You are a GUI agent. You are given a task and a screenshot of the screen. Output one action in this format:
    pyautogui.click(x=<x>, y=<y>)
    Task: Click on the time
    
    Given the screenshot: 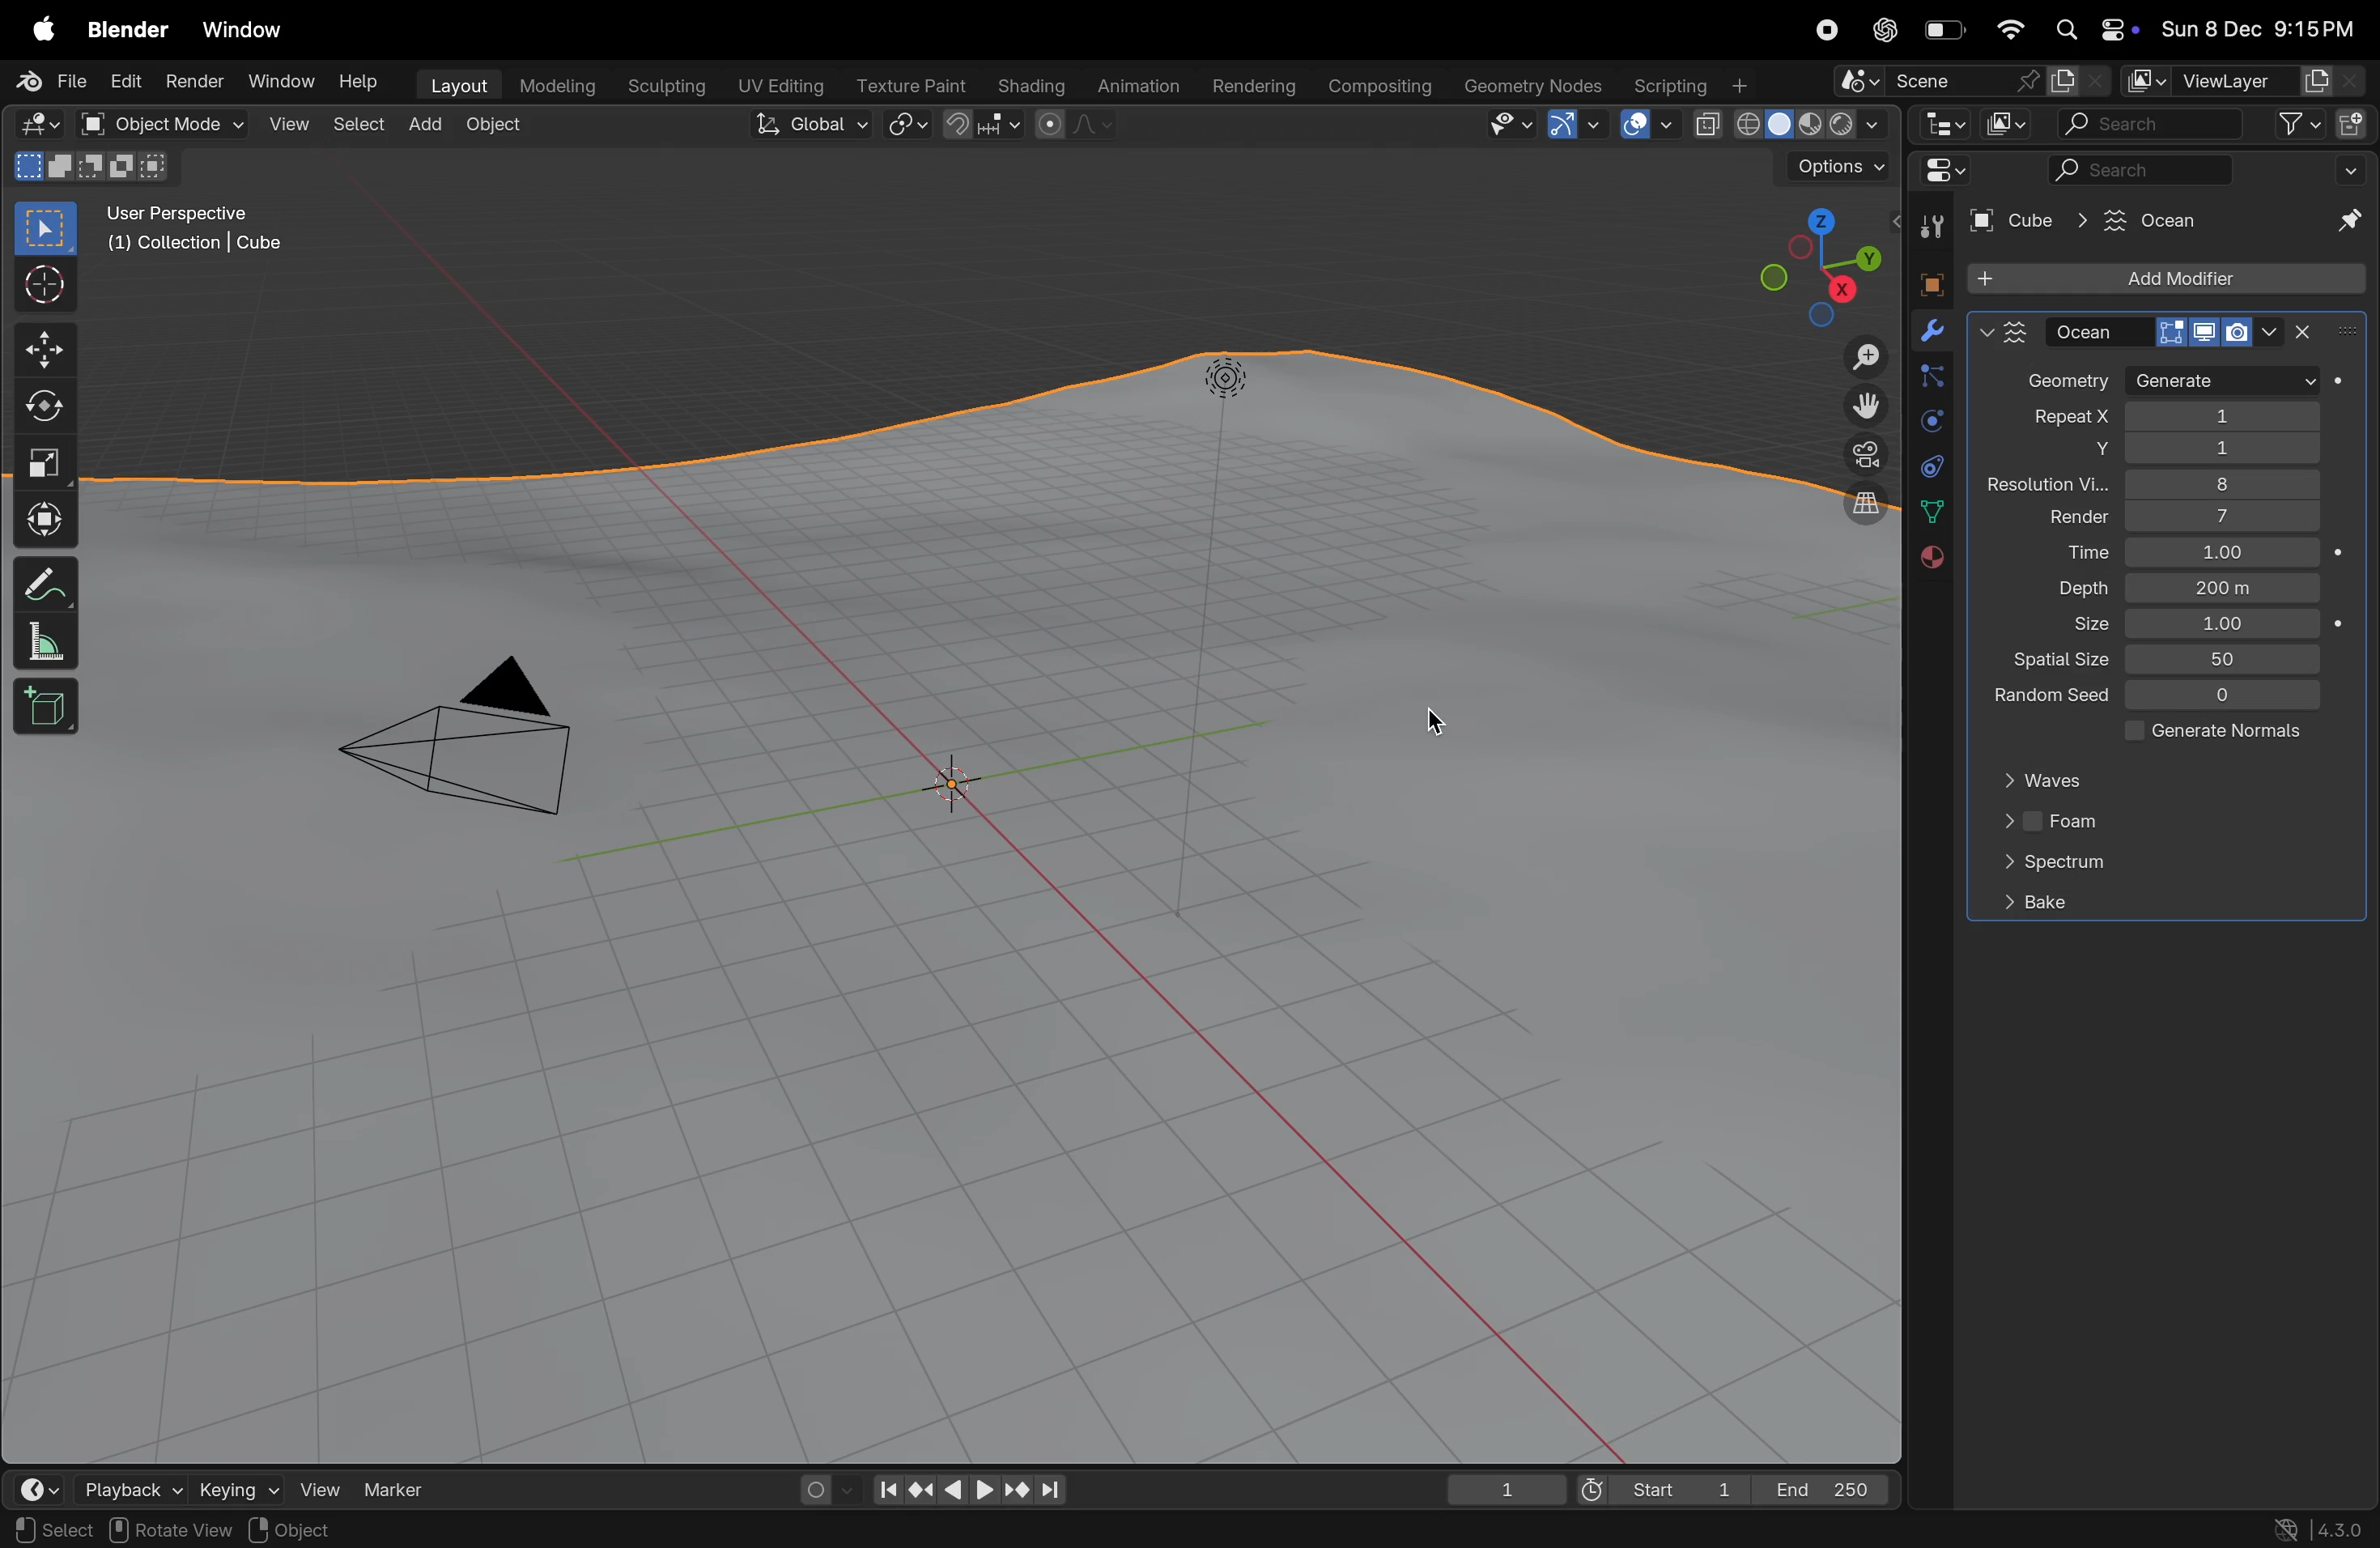 What is the action you would take?
    pyautogui.click(x=2068, y=553)
    